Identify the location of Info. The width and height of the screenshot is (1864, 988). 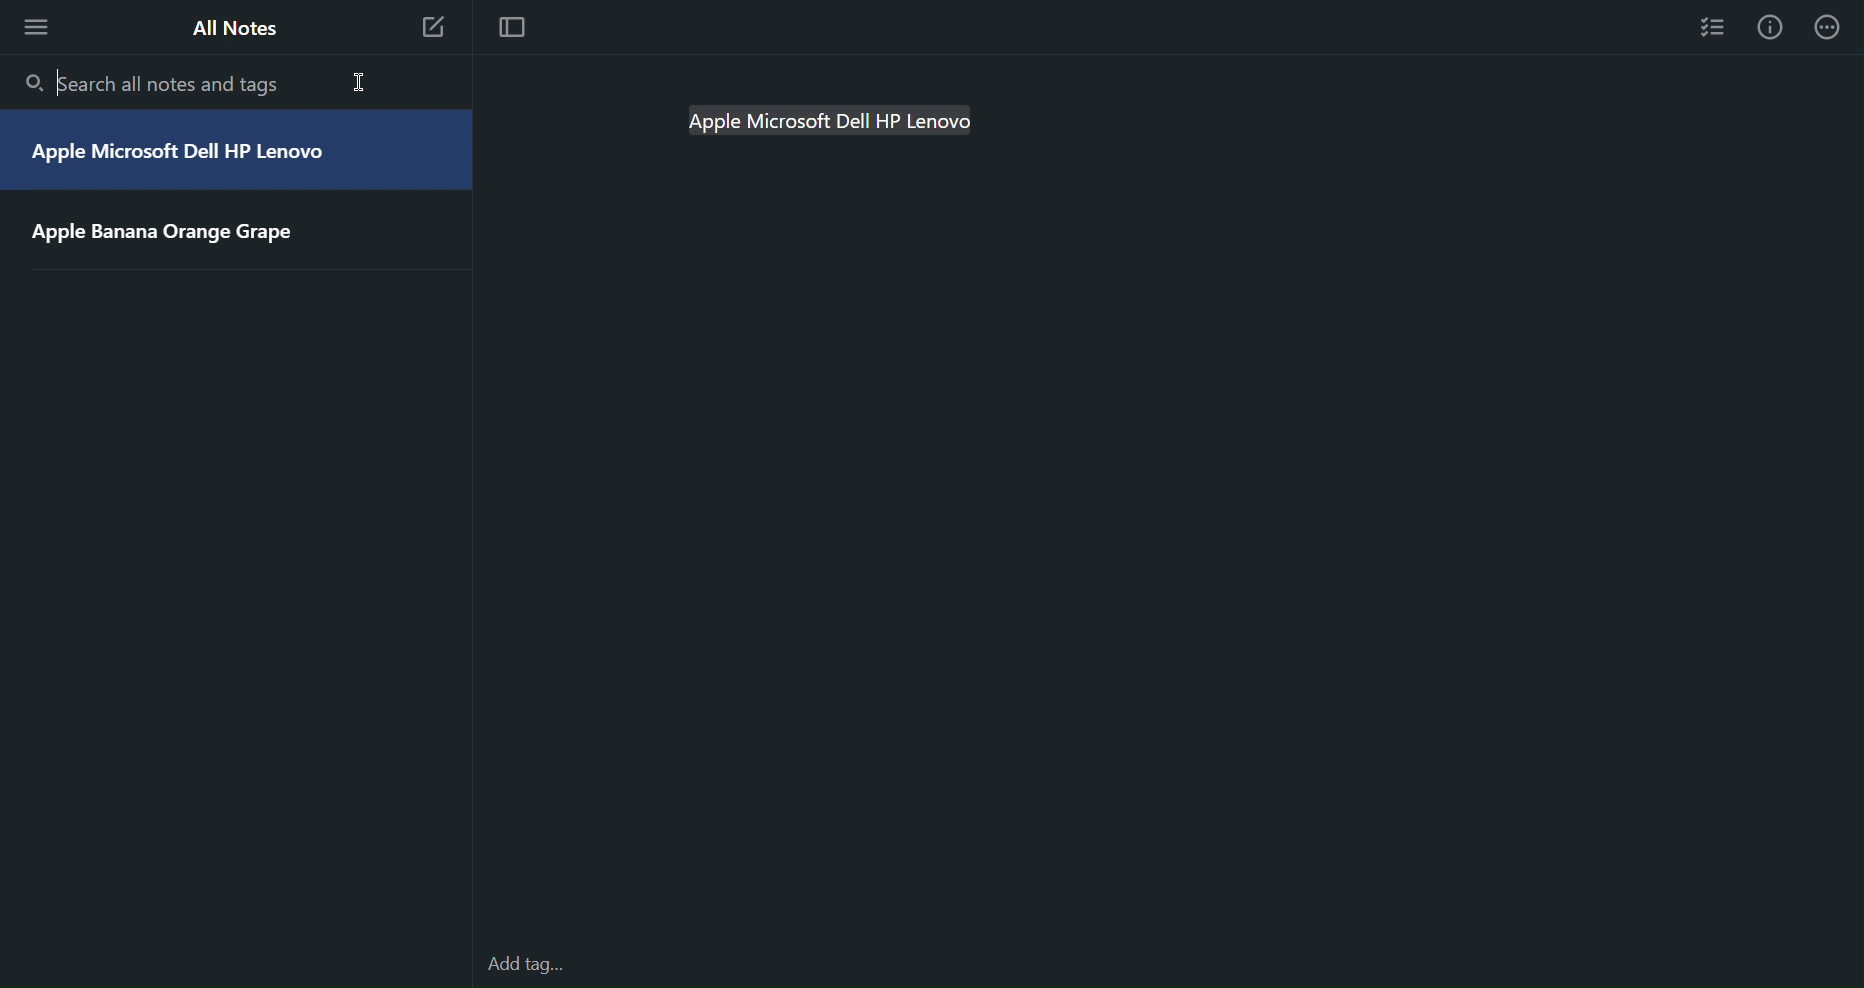
(1777, 28).